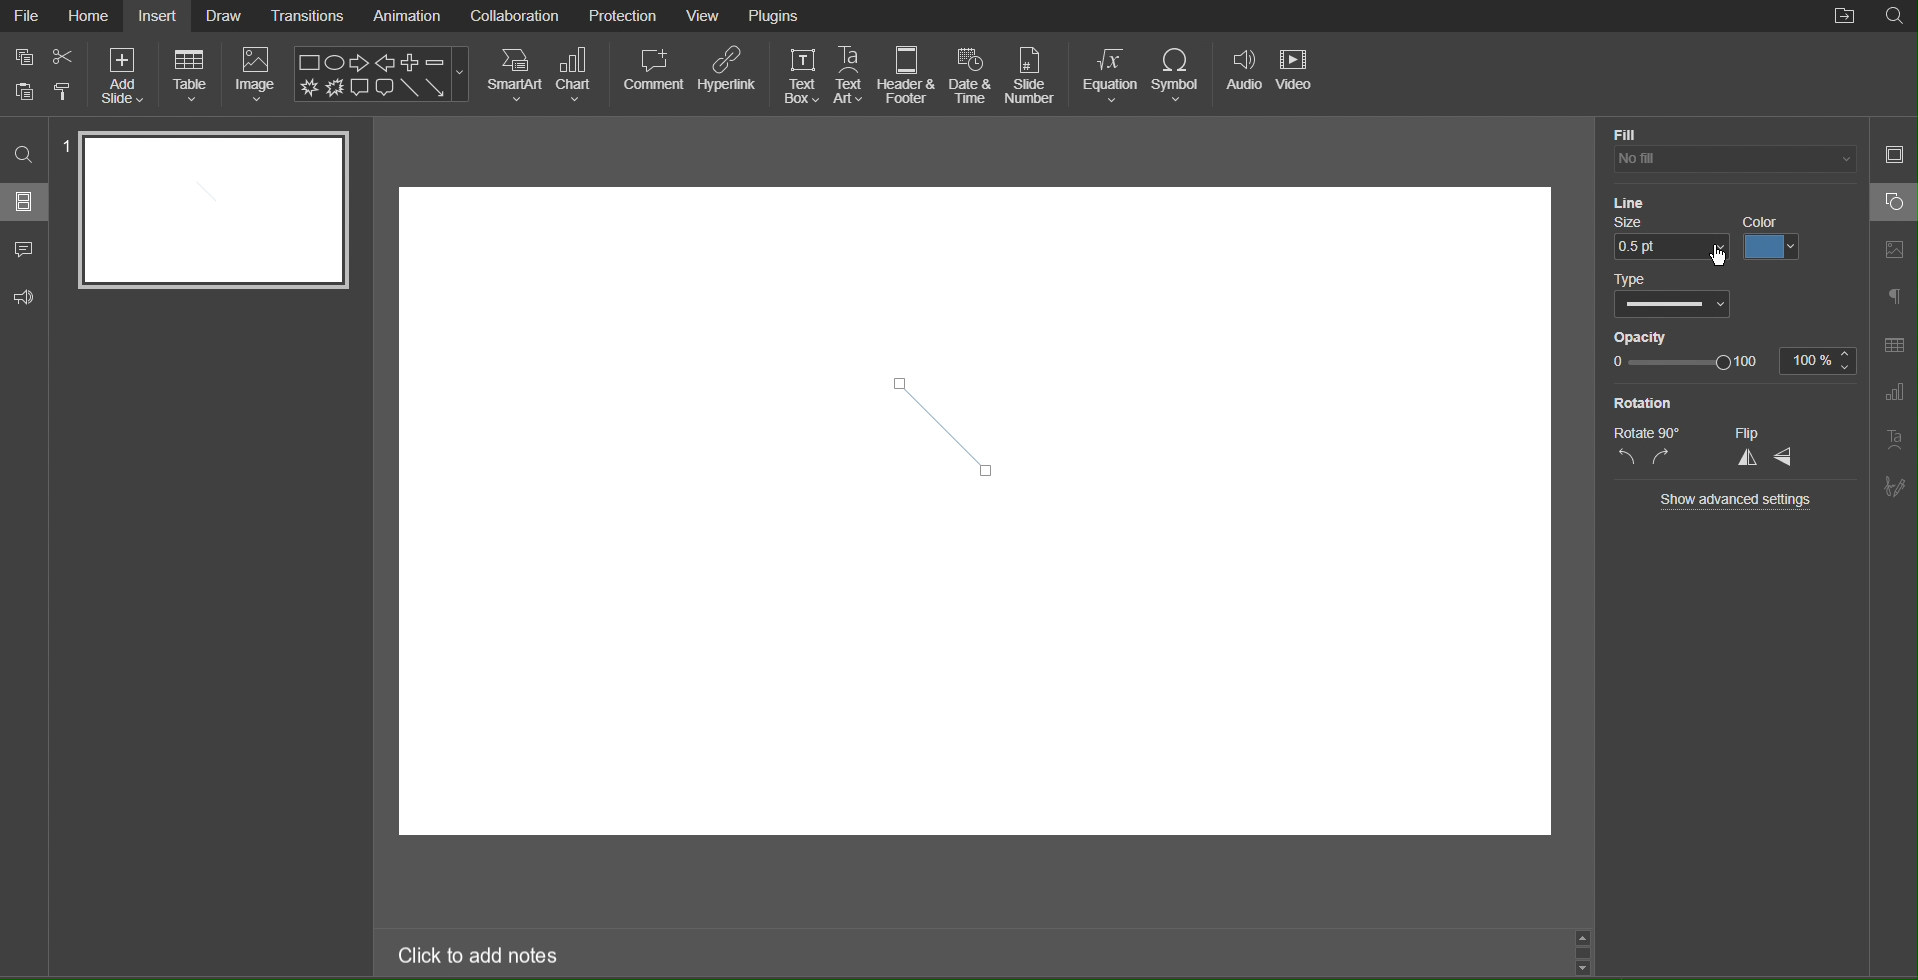 This screenshot has width=1918, height=980. I want to click on Type, so click(1631, 279).